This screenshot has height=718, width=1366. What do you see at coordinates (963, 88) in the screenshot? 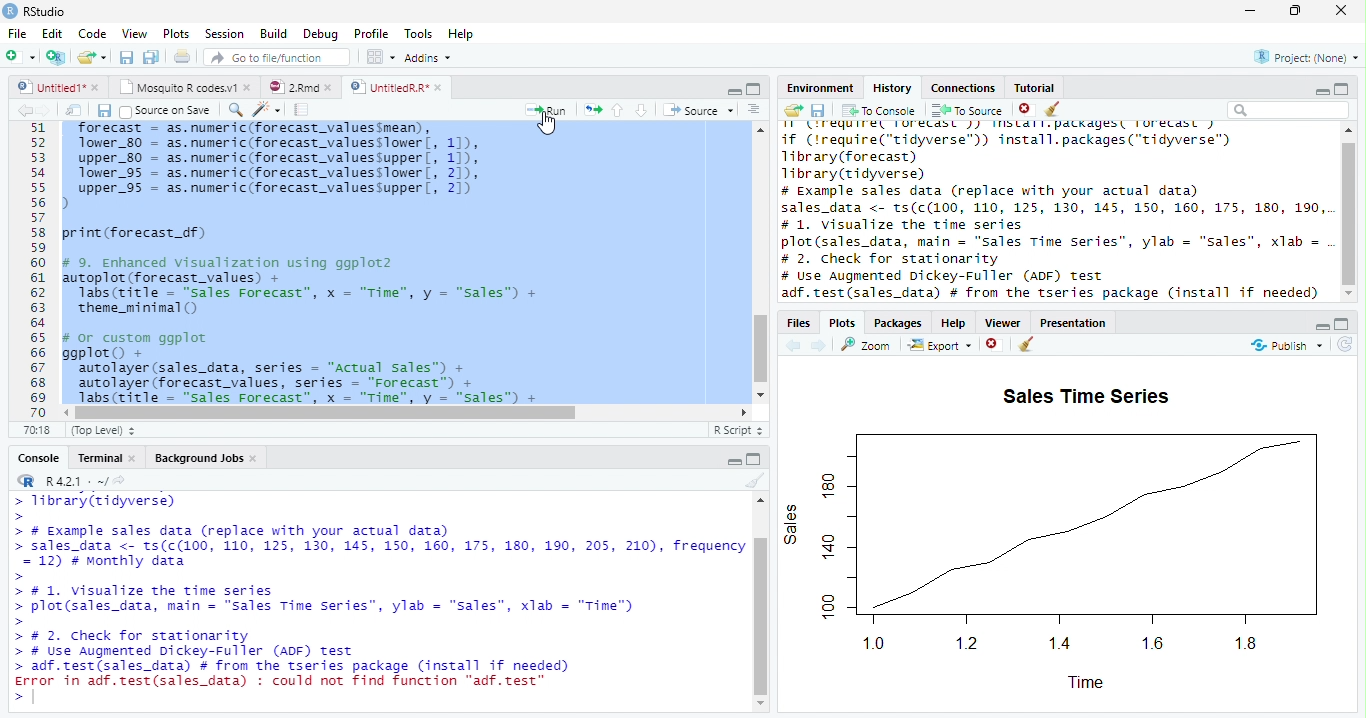
I see `Connections` at bounding box center [963, 88].